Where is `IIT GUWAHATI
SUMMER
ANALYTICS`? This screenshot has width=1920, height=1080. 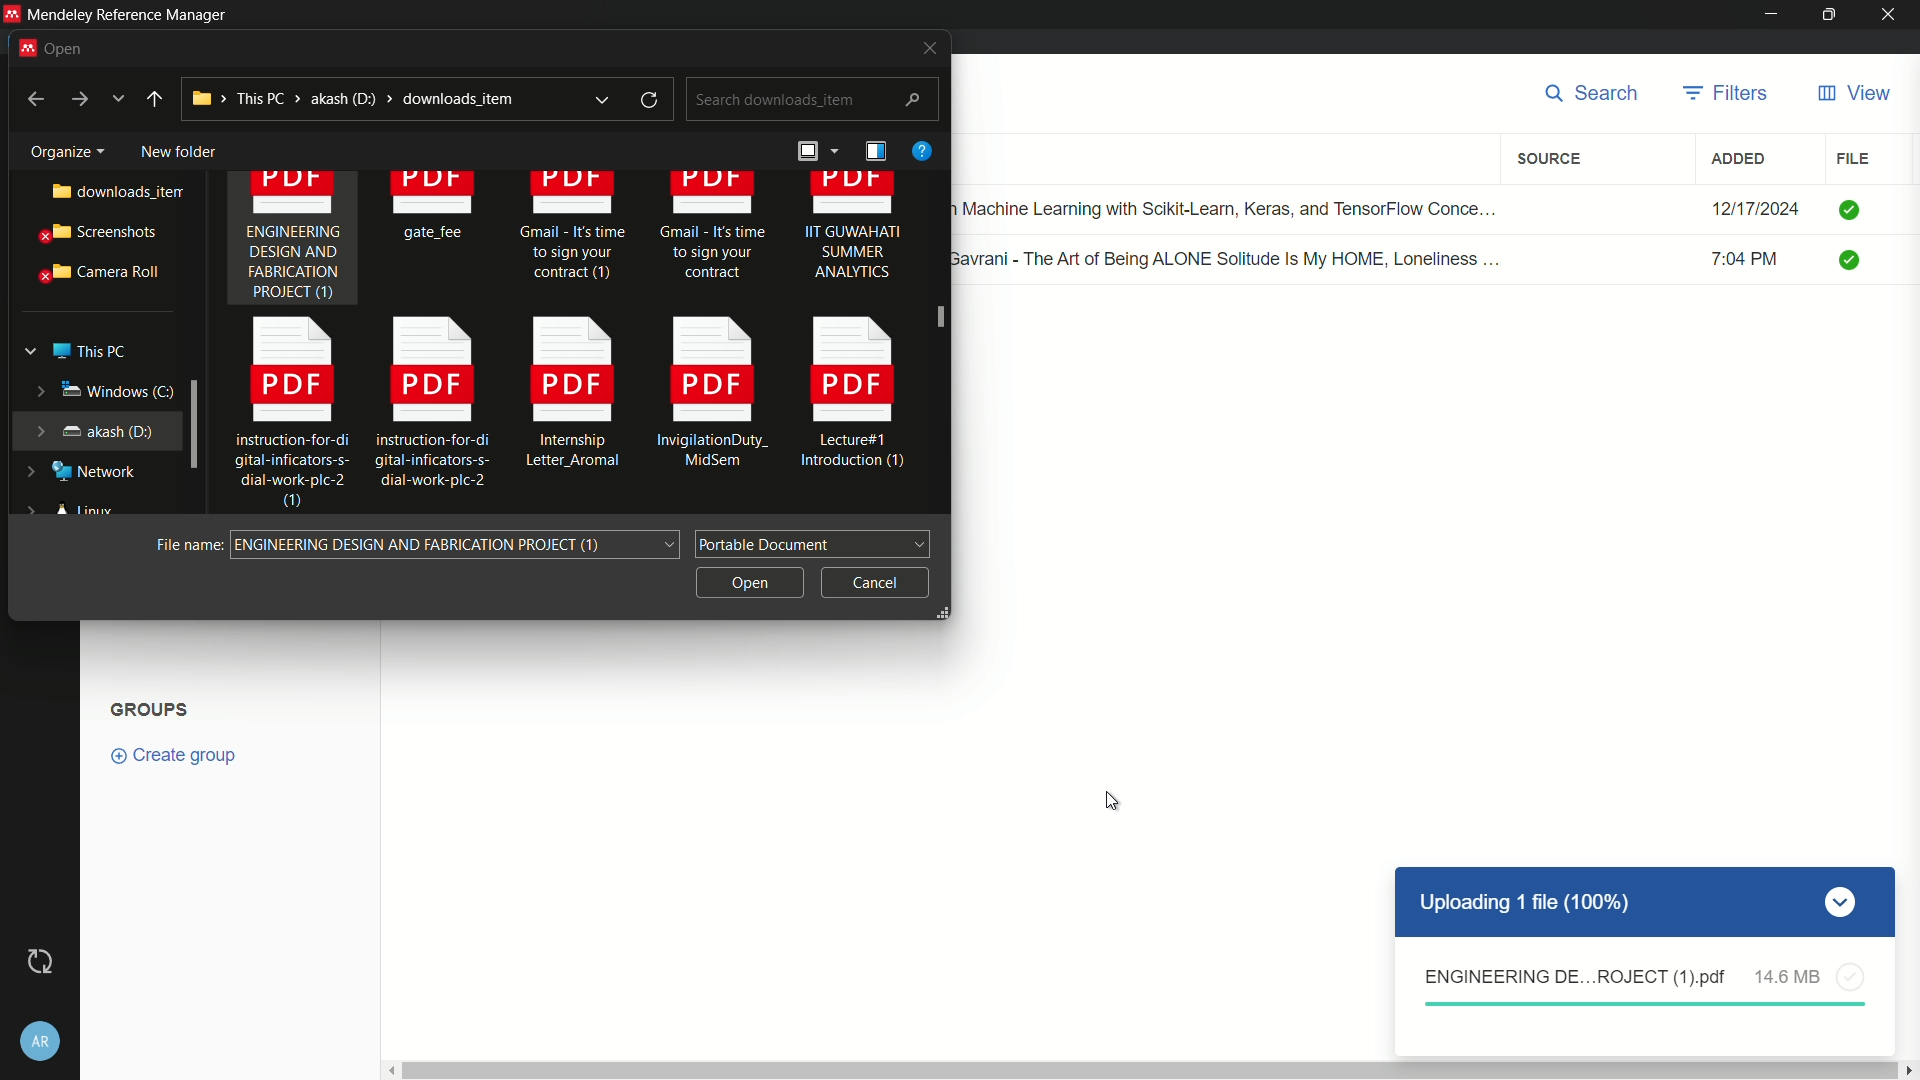 IIT GUWAHATI
SUMMER
ANALYTICS is located at coordinates (853, 235).